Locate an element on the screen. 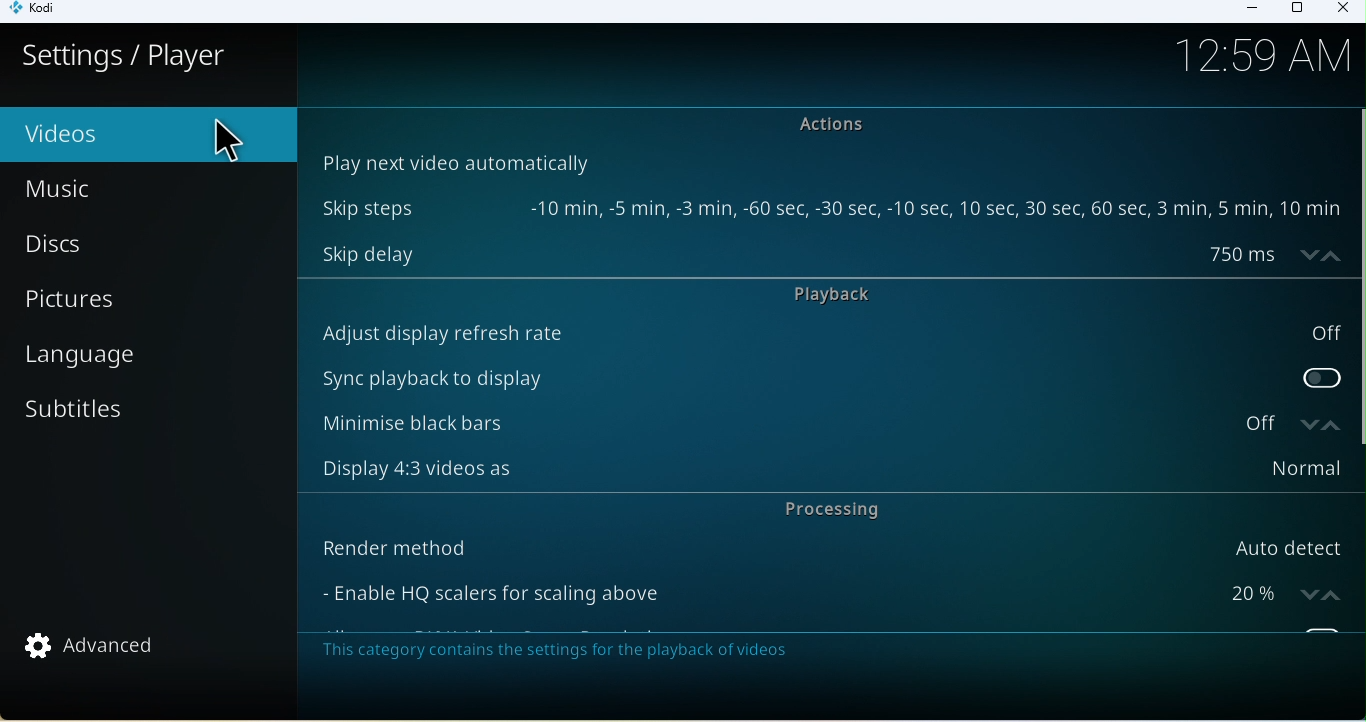 This screenshot has height=722, width=1366. Time is located at coordinates (1271, 59).